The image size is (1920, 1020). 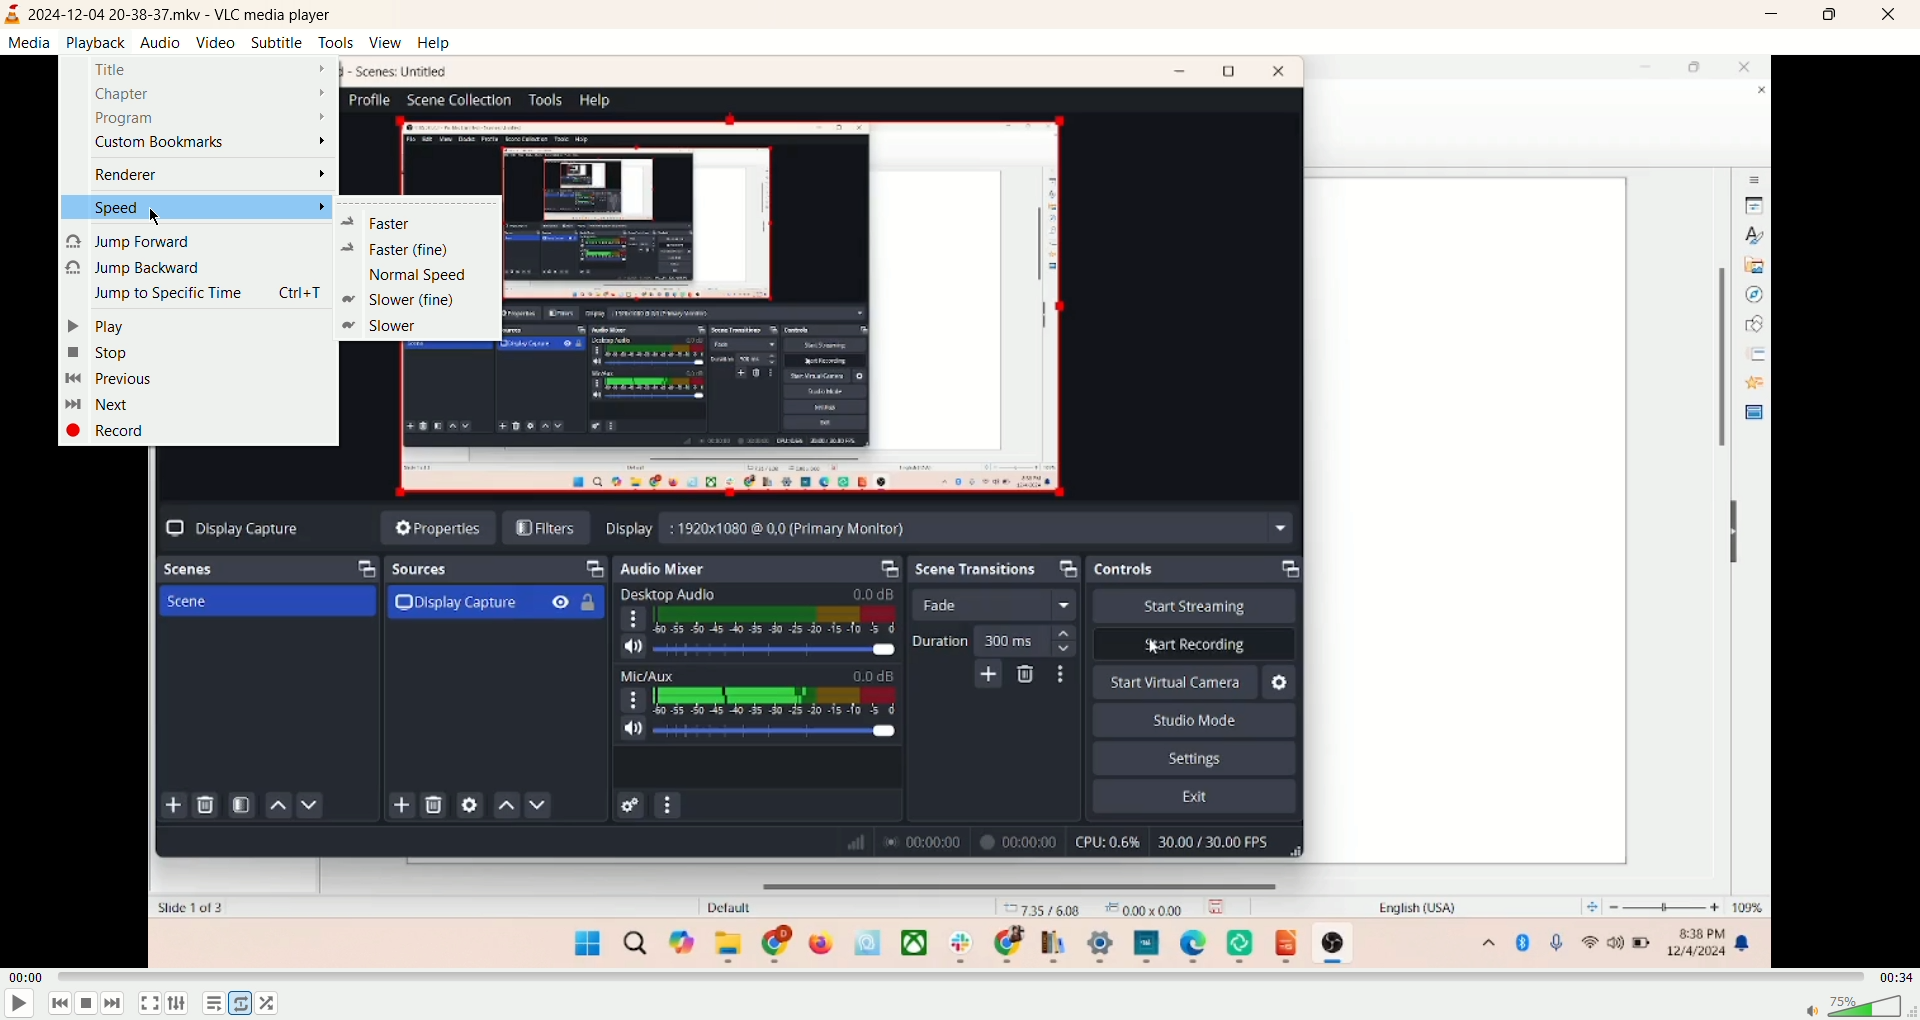 I want to click on loop, so click(x=238, y=1004).